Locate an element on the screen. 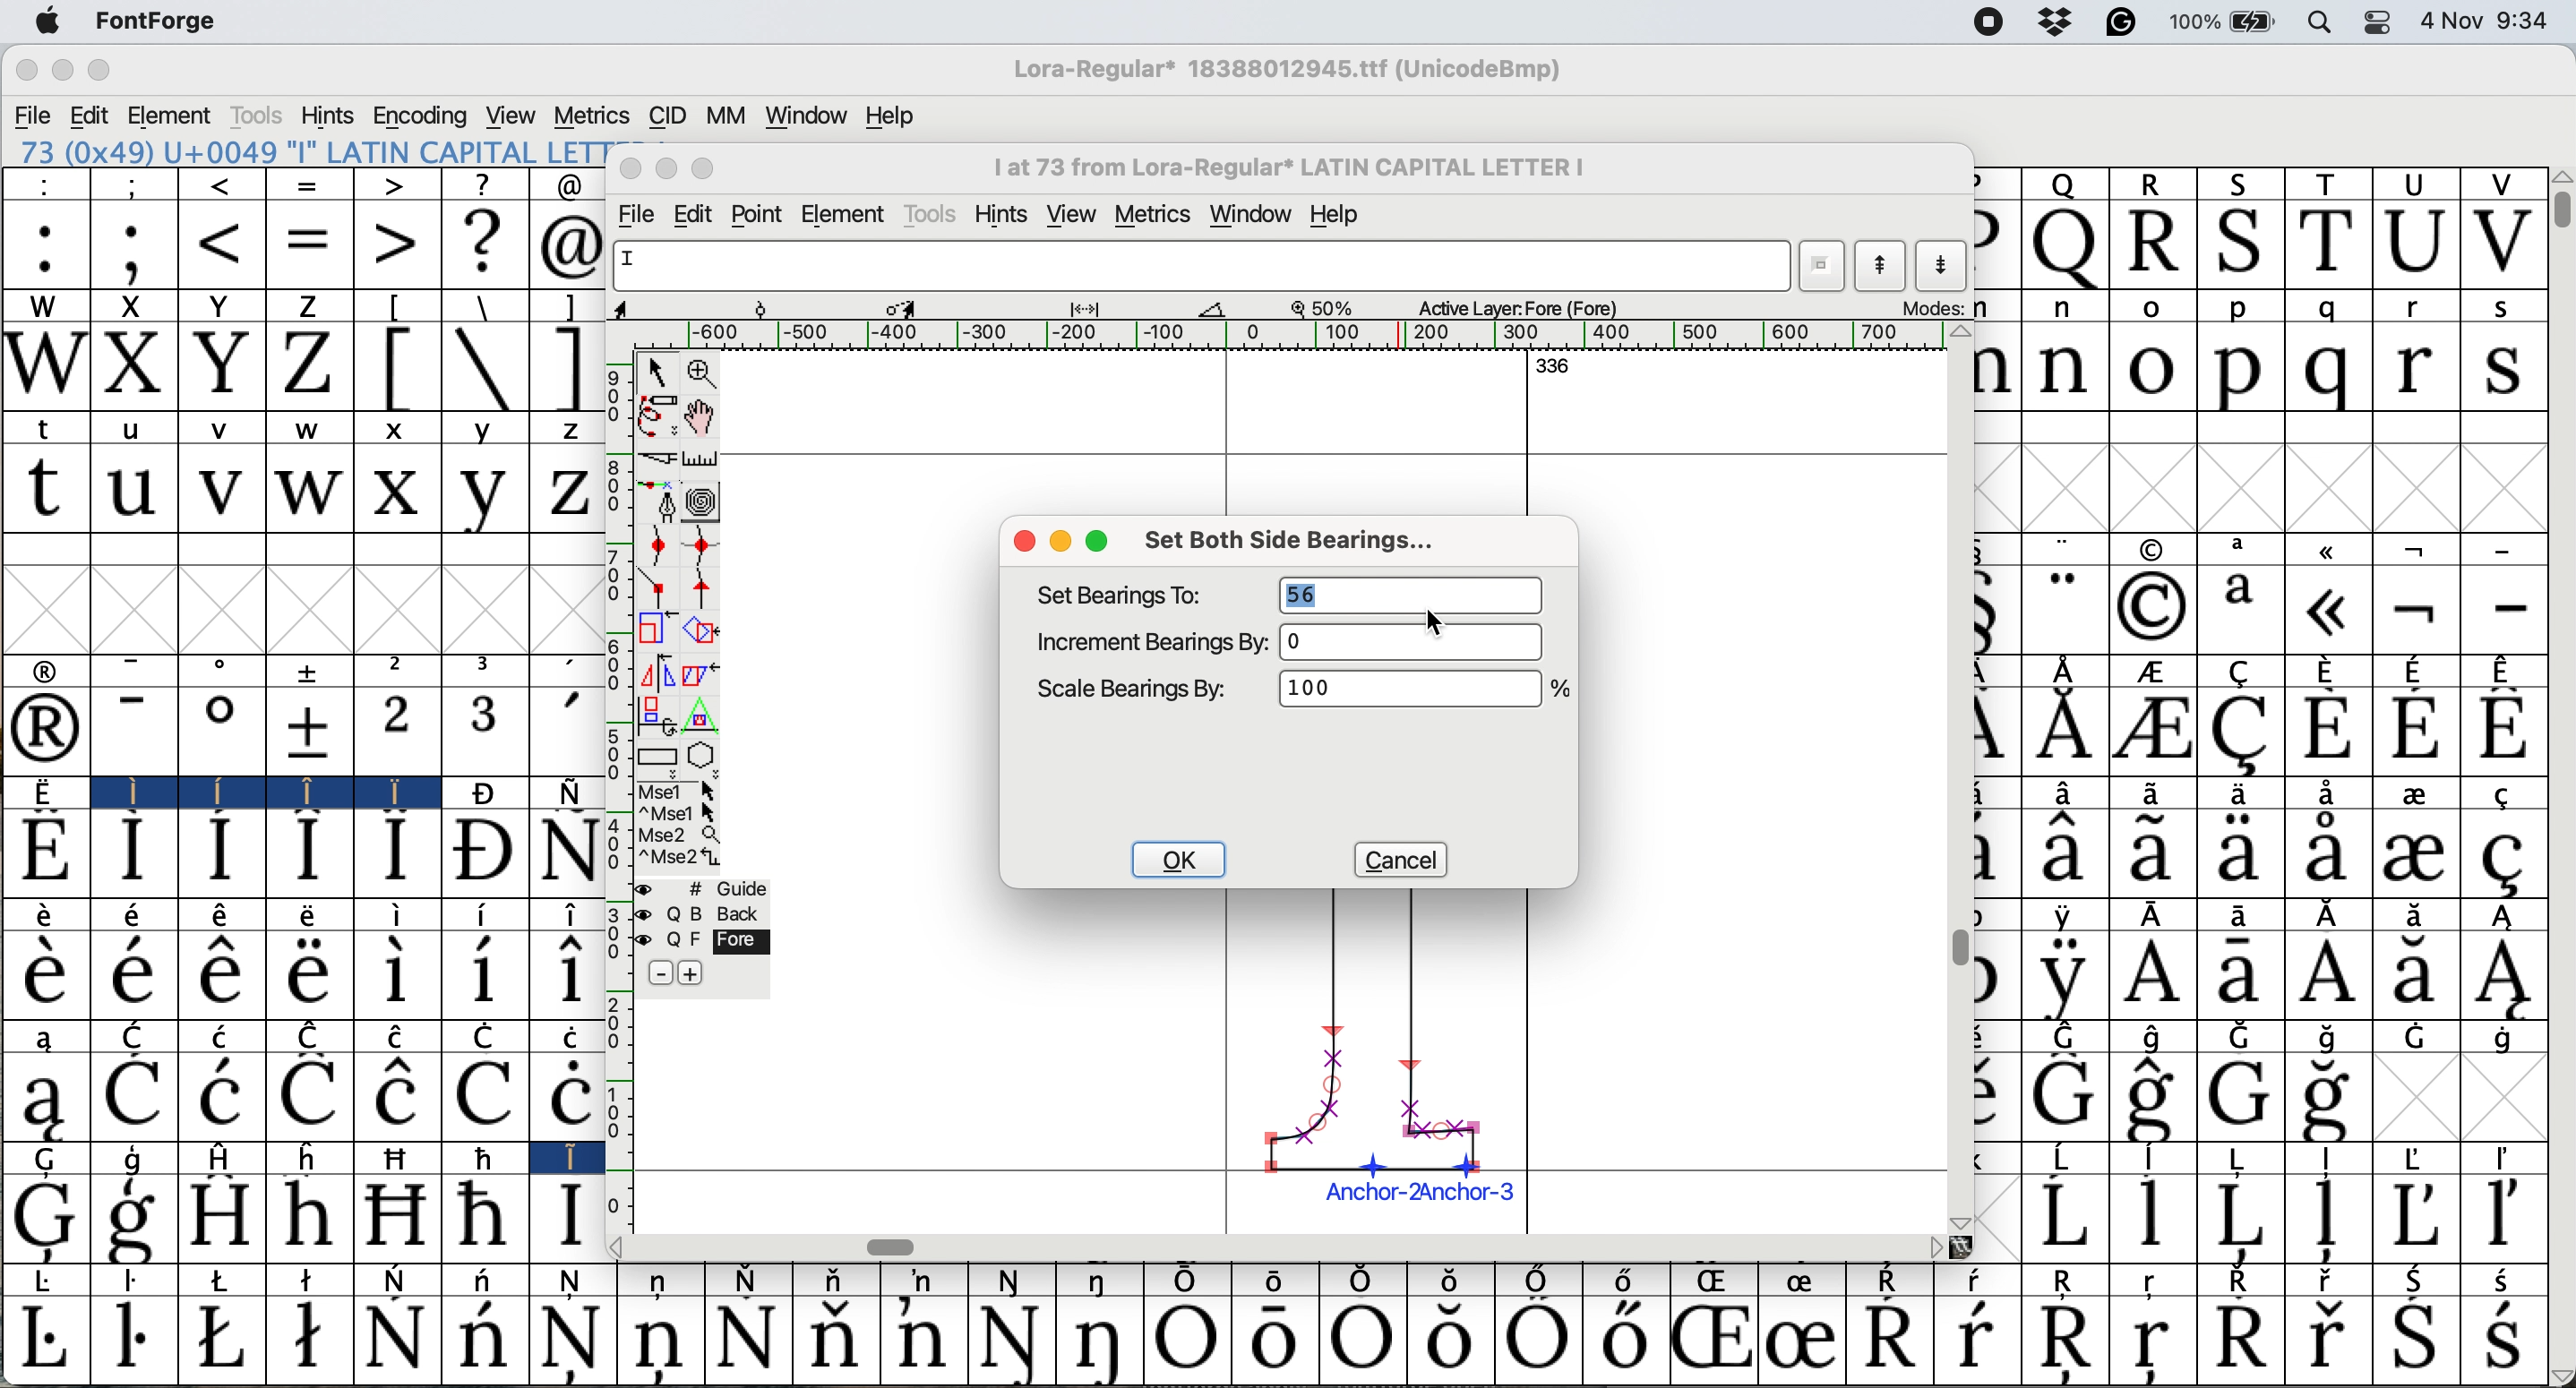 This screenshot has height=1388, width=2576. W is located at coordinates (45, 368).